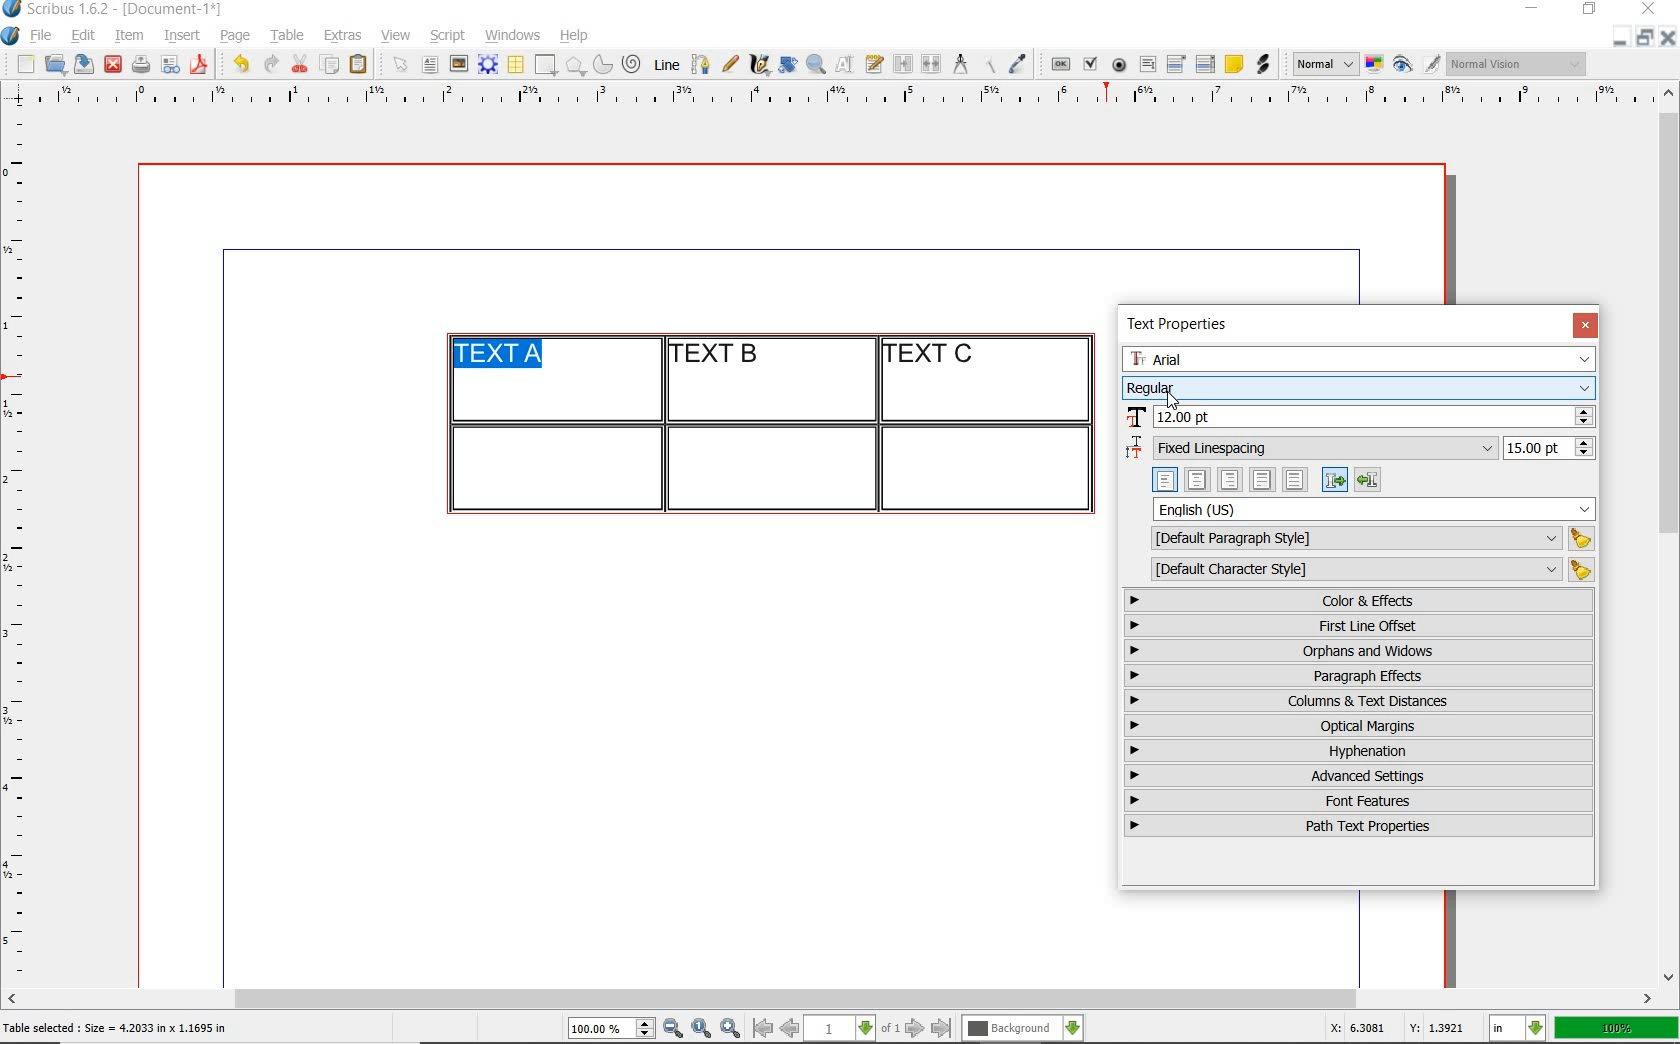  I want to click on table, so click(517, 65).